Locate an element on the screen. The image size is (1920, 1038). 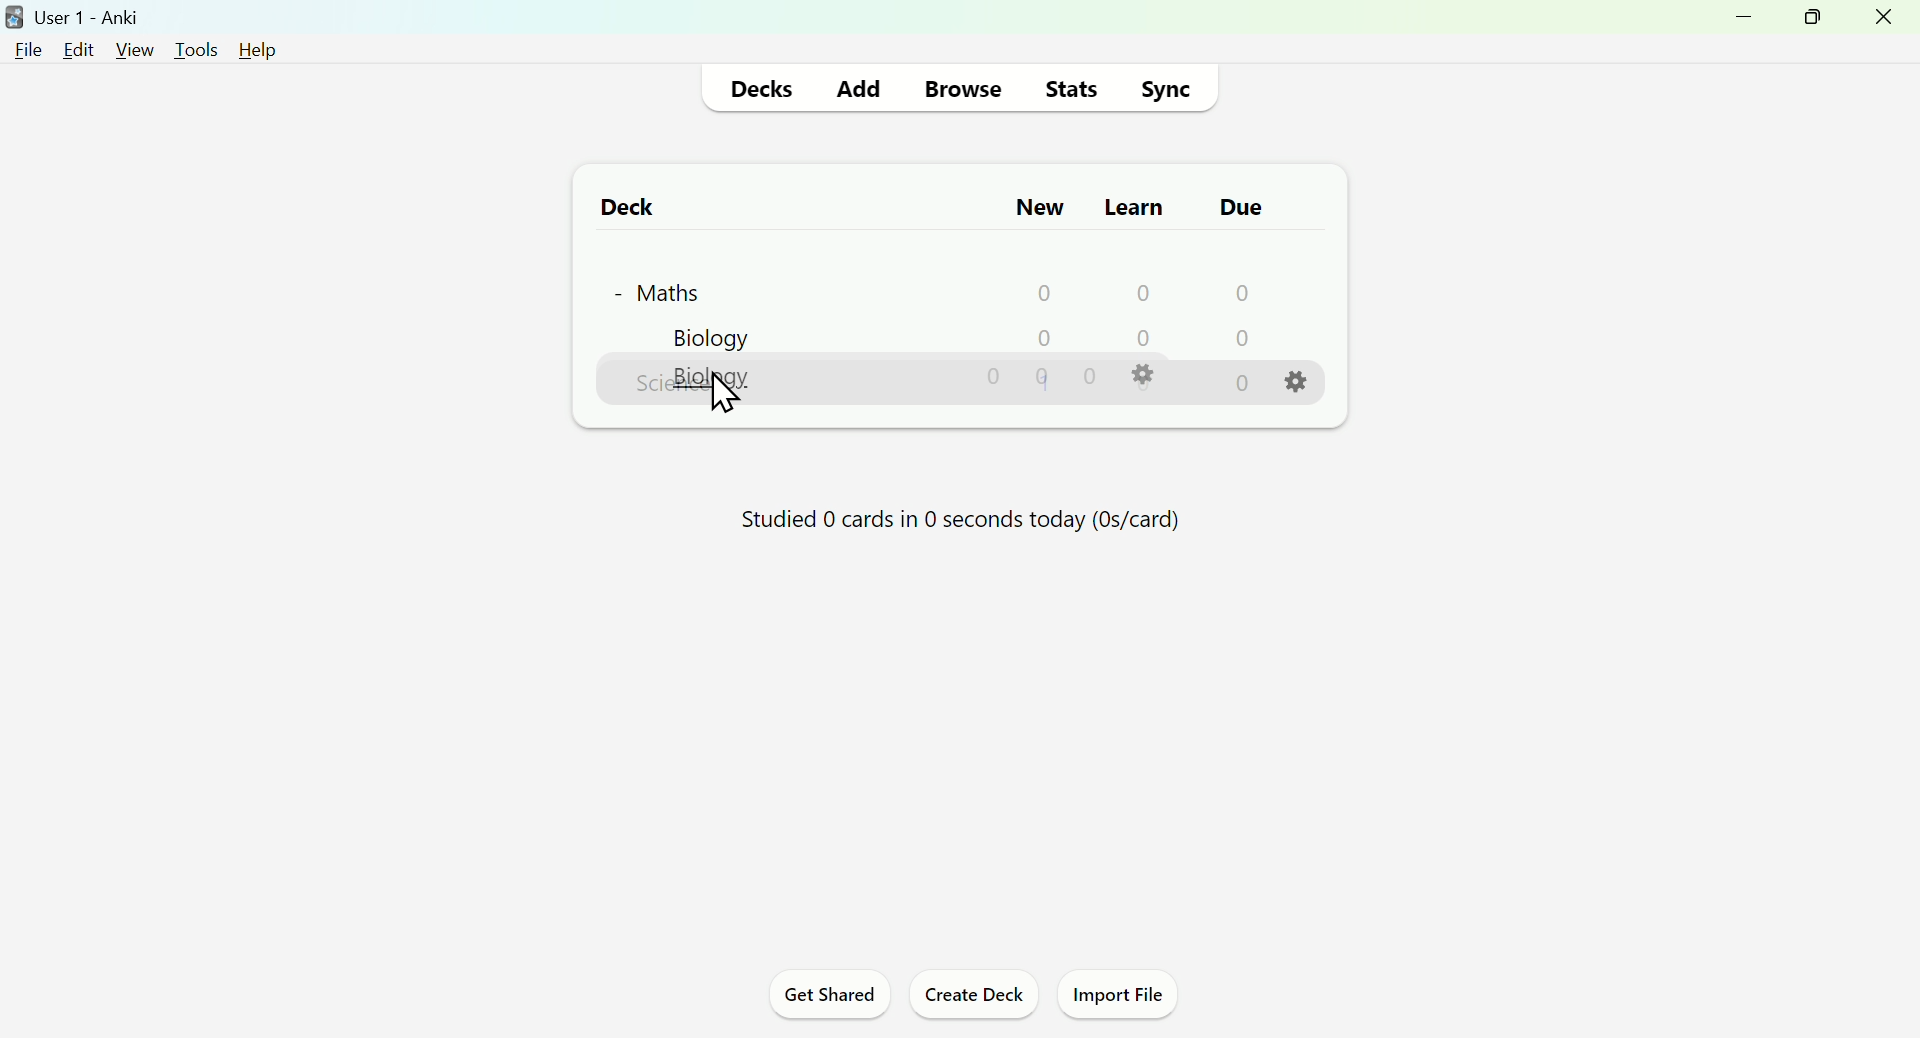
Import File is located at coordinates (1116, 997).